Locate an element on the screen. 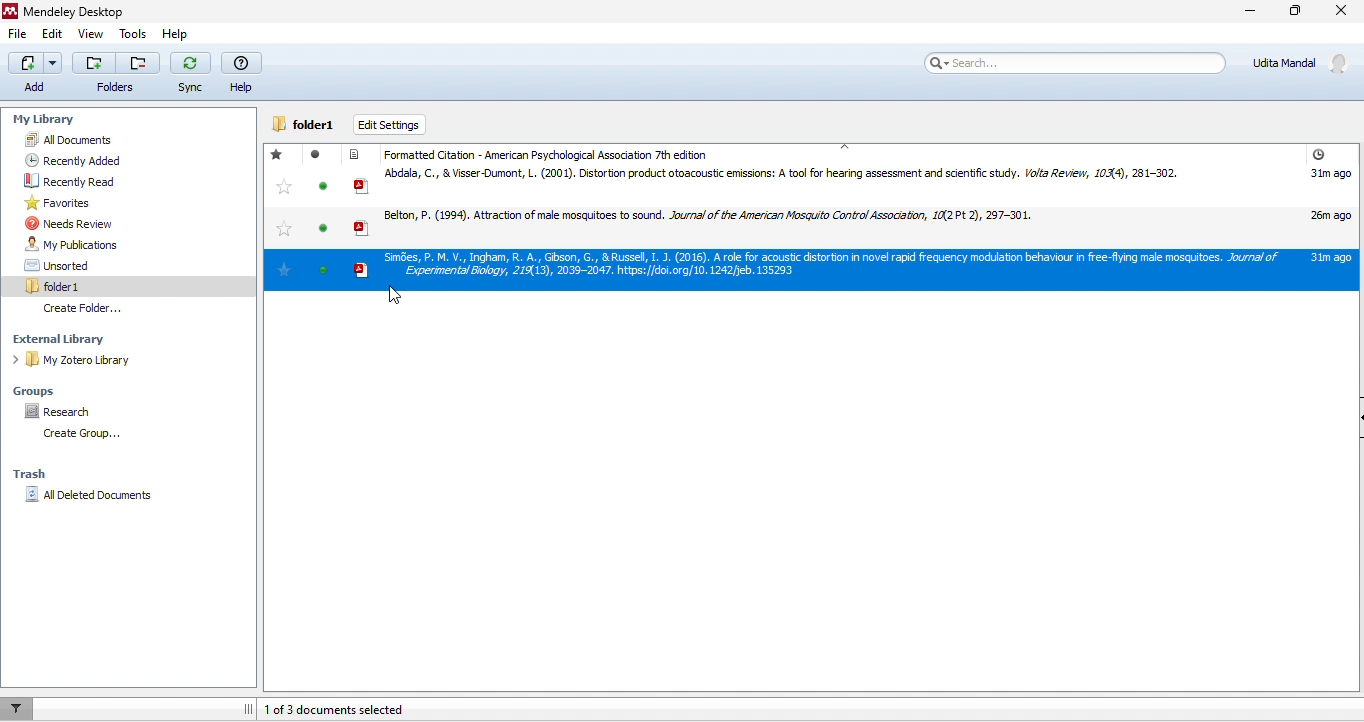 The width and height of the screenshot is (1364, 722). research is located at coordinates (83, 414).